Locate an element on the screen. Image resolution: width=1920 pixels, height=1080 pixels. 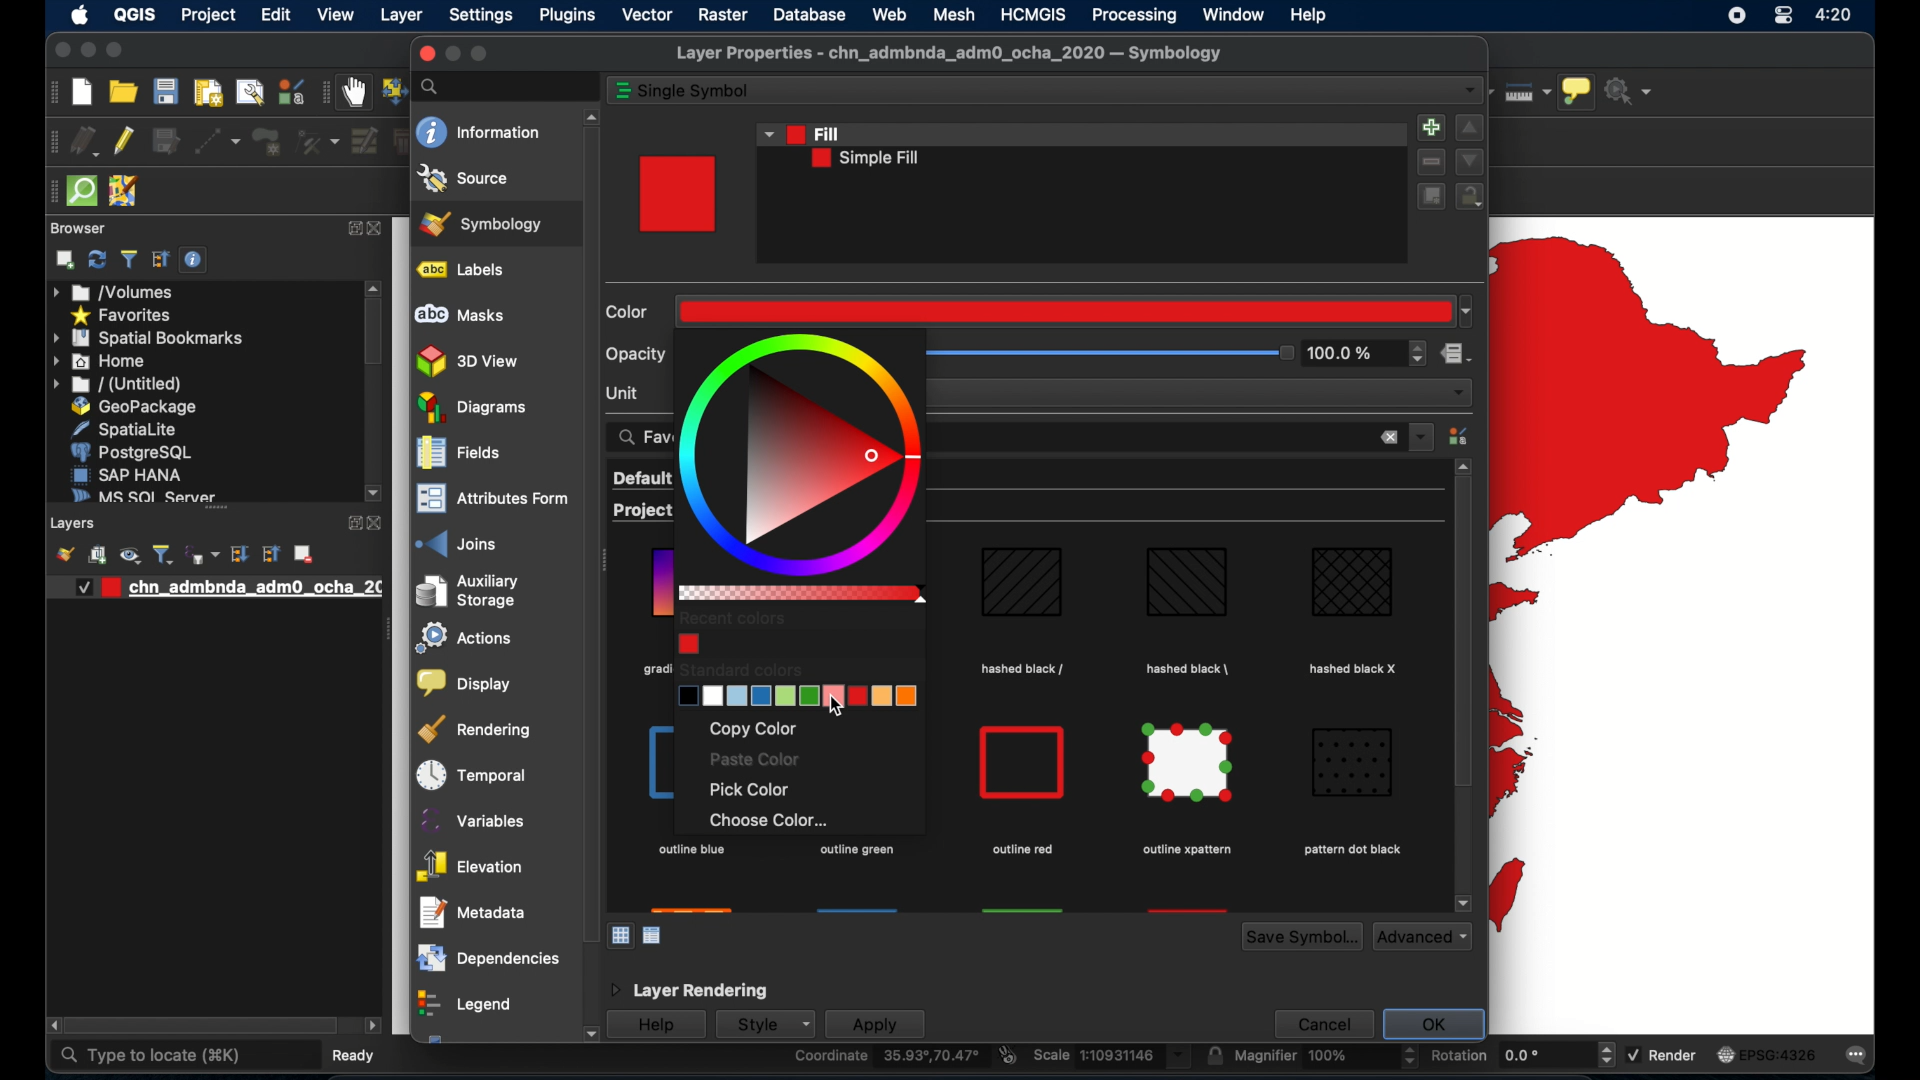
color shading slider is located at coordinates (801, 594).